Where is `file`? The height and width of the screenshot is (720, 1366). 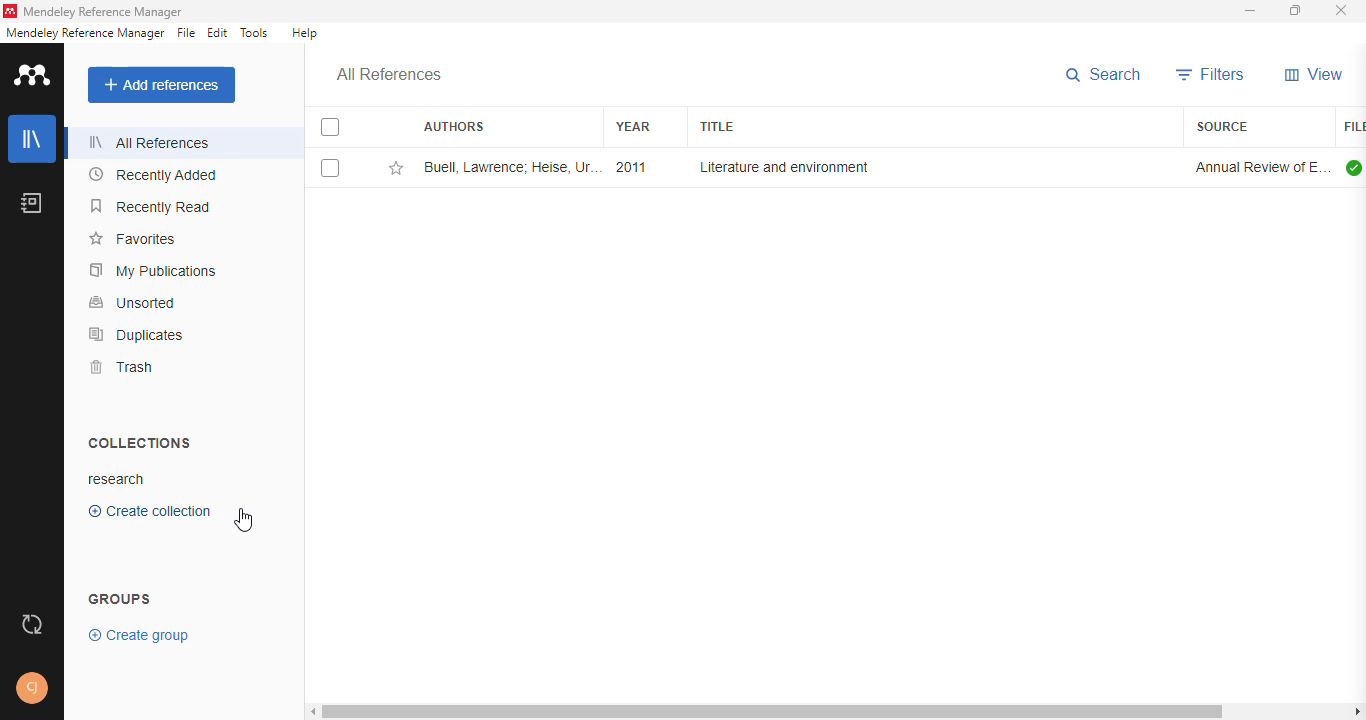
file is located at coordinates (185, 33).